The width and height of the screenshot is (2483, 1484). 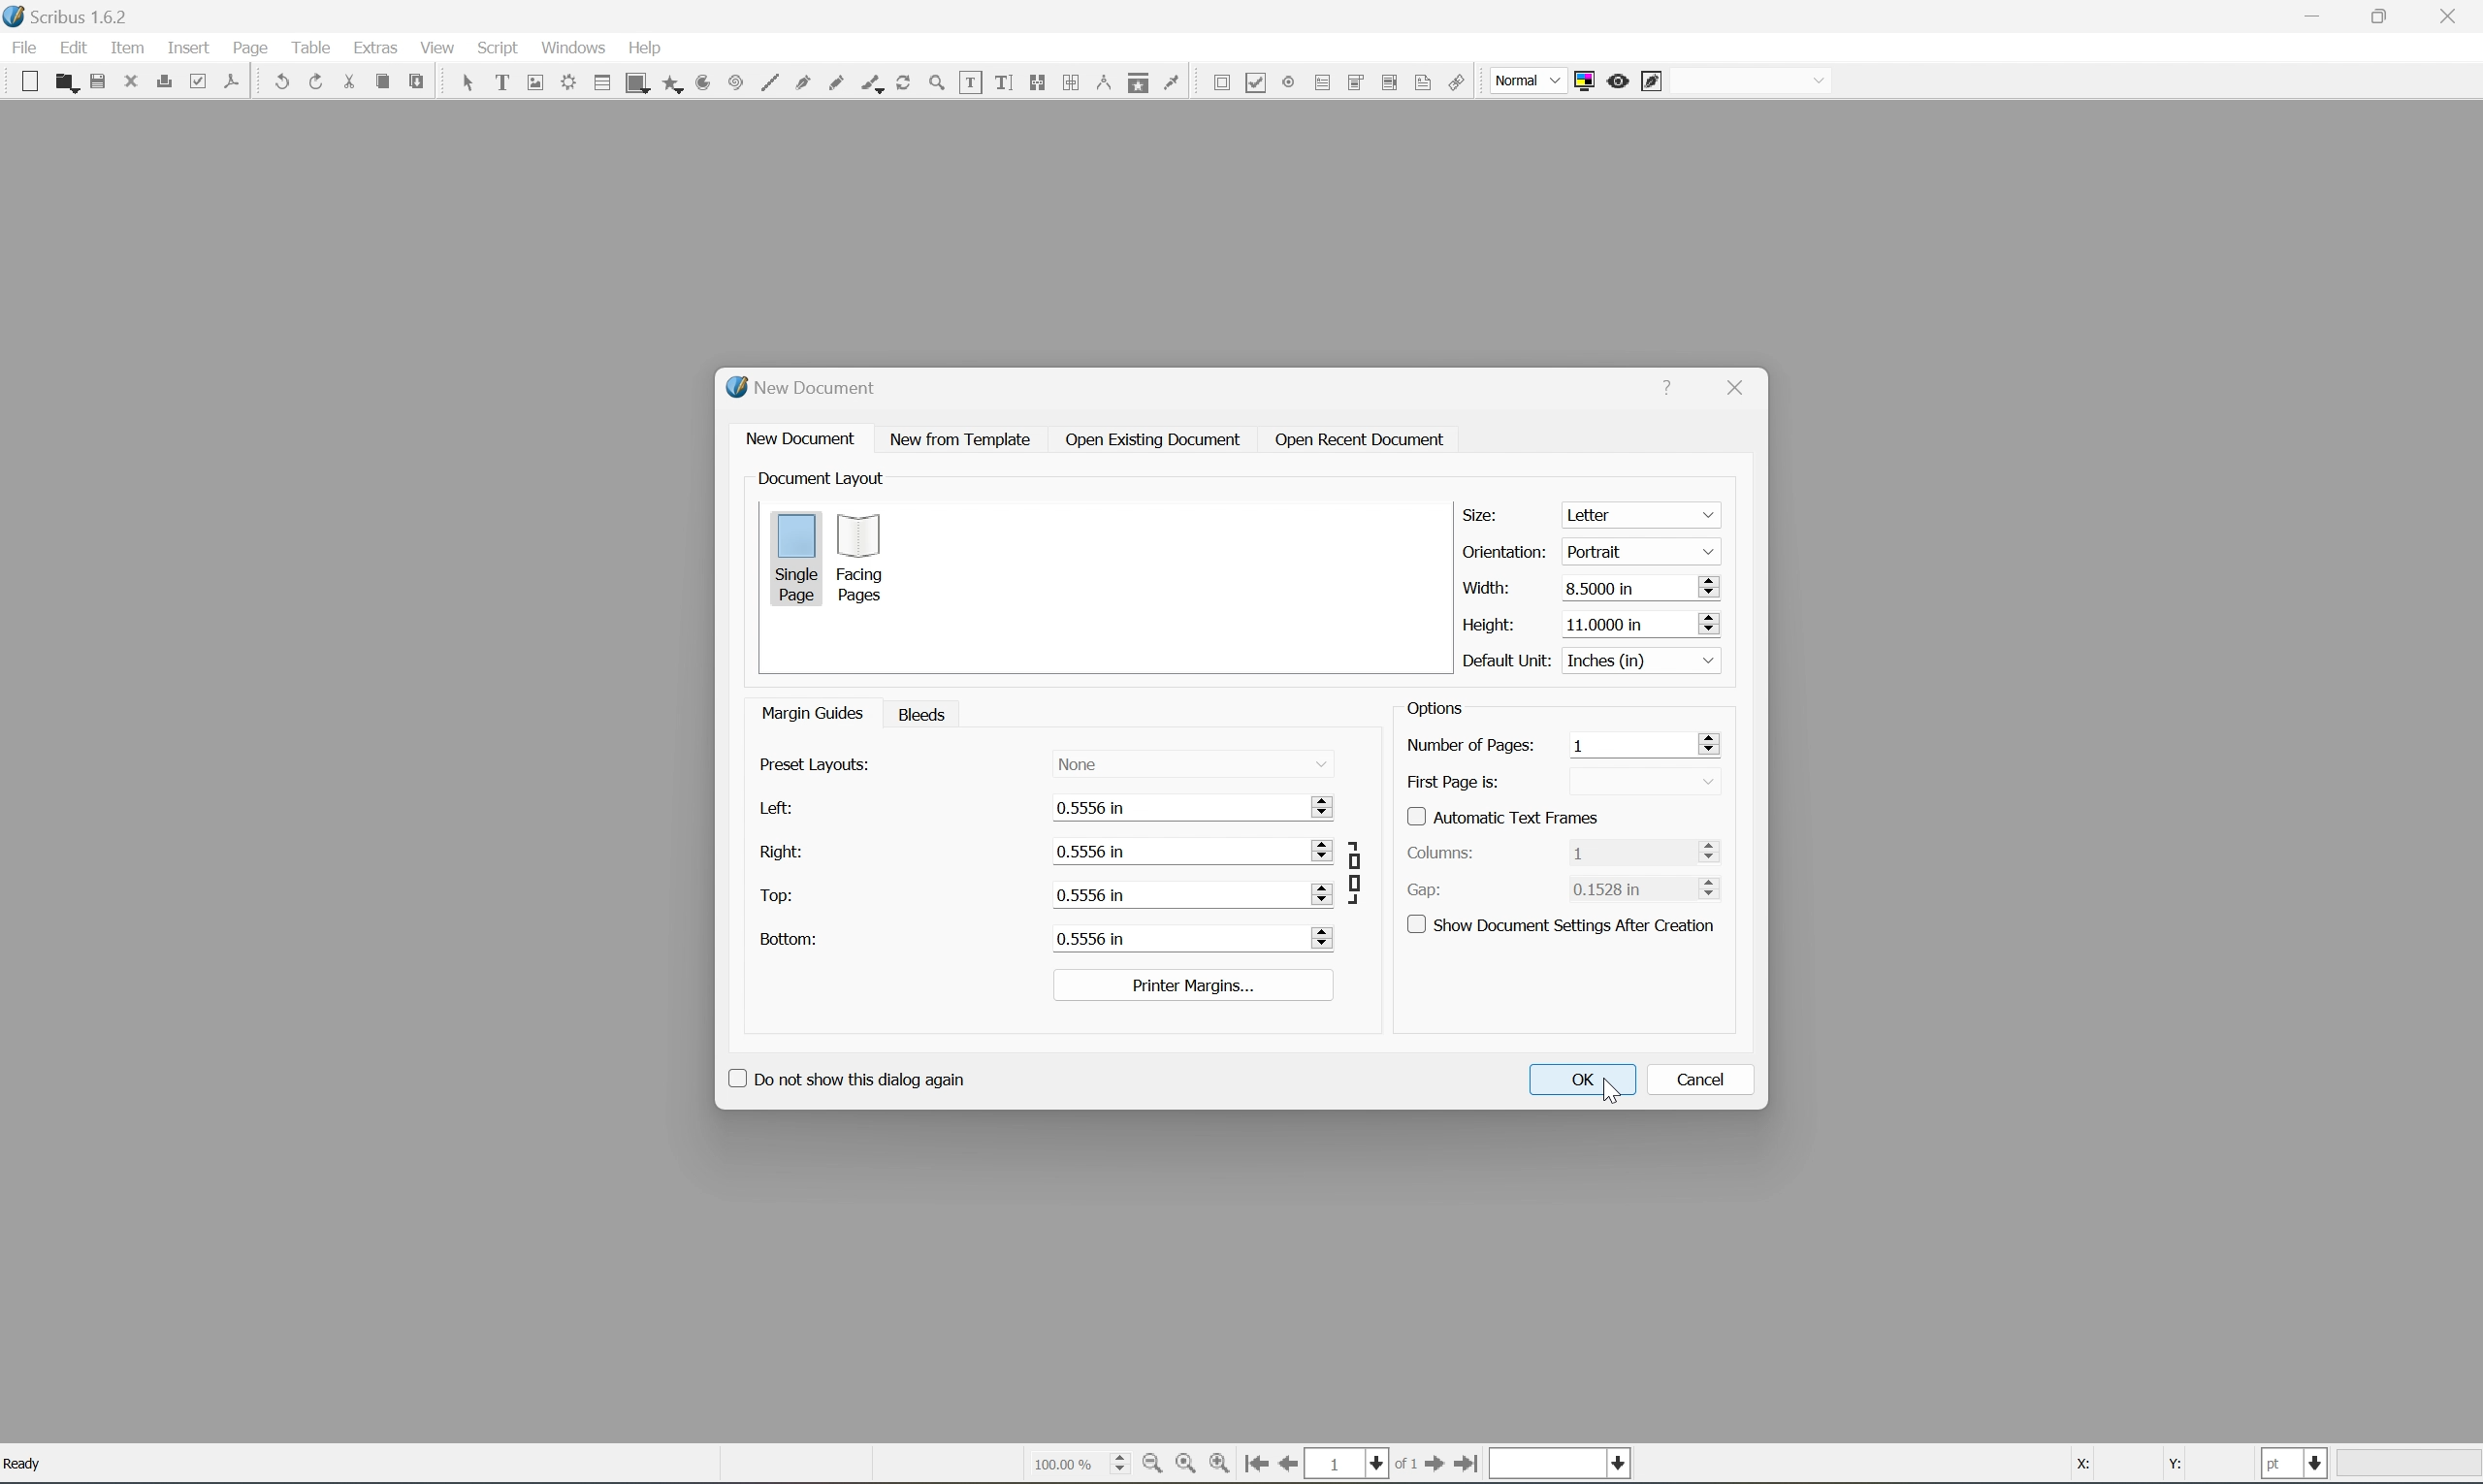 I want to click on zoom in, so click(x=1226, y=1468).